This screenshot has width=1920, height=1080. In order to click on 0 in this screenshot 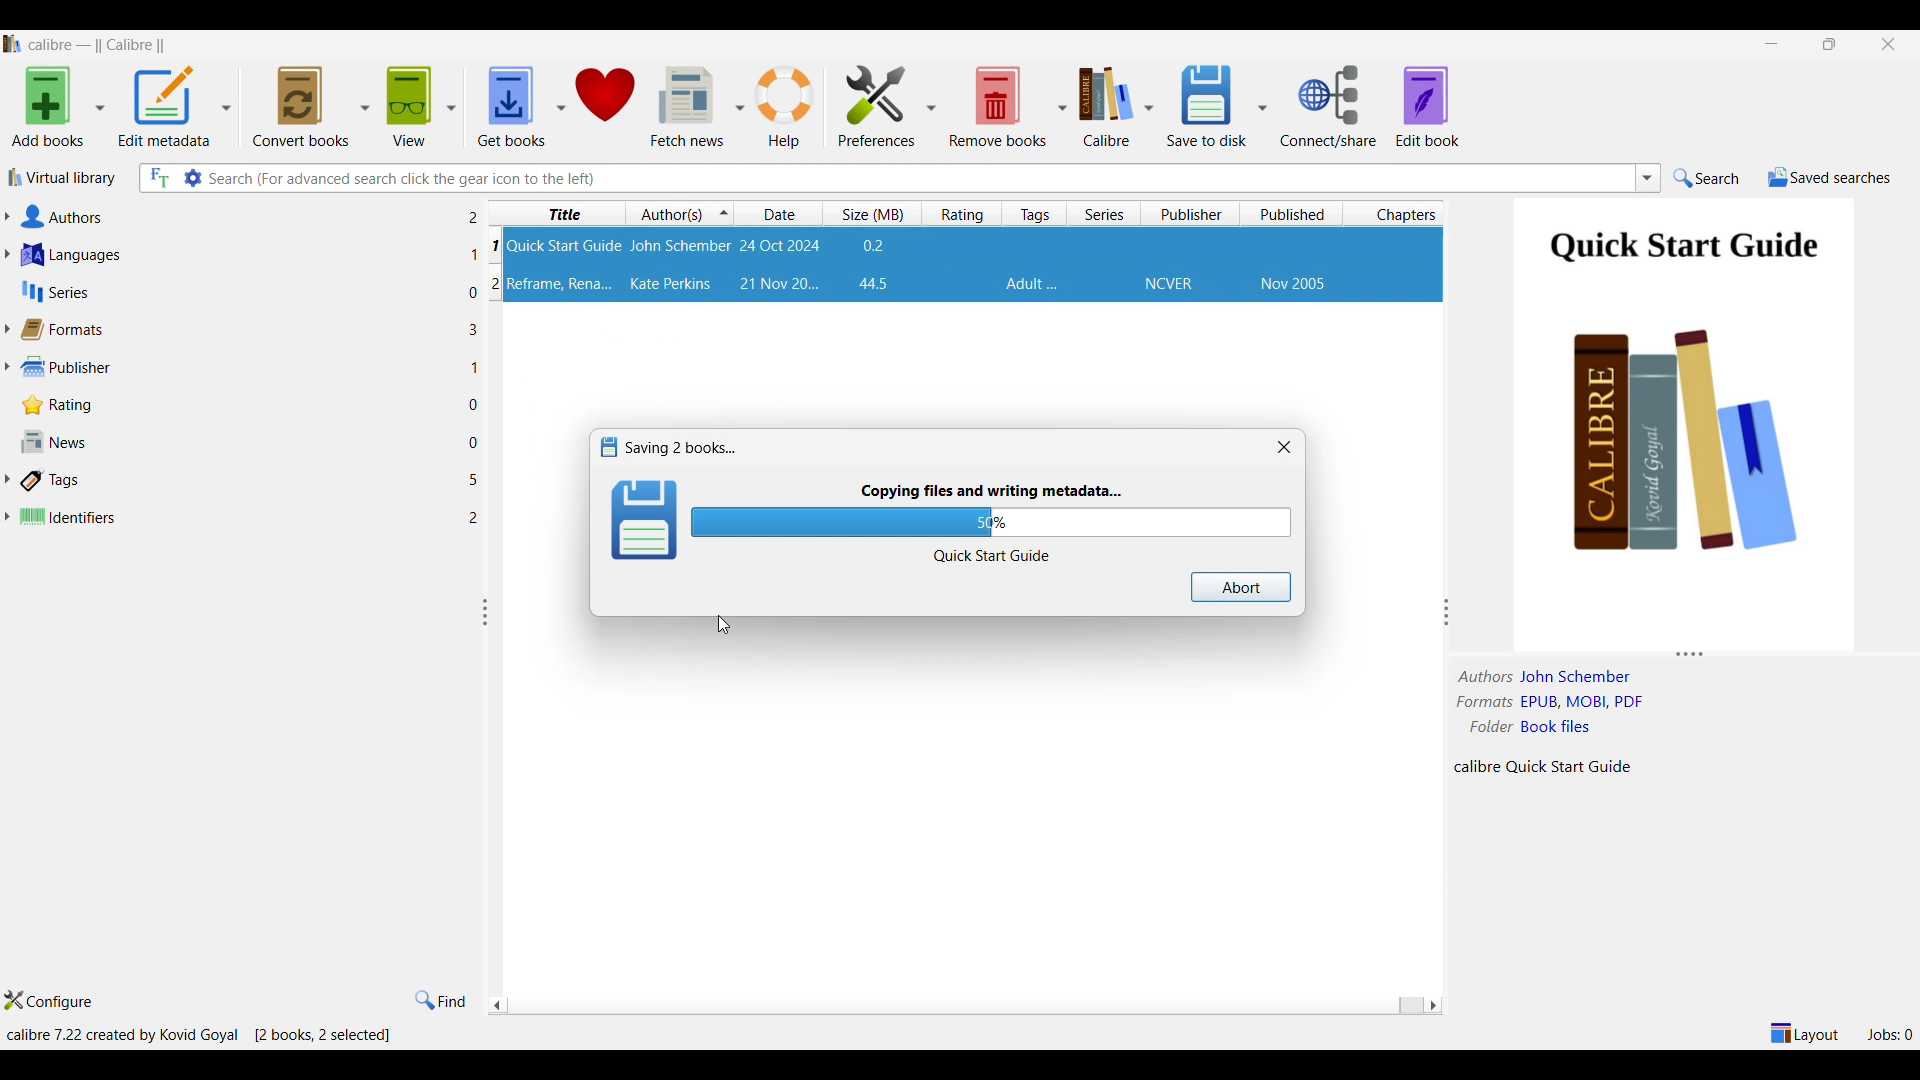, I will do `click(477, 405)`.